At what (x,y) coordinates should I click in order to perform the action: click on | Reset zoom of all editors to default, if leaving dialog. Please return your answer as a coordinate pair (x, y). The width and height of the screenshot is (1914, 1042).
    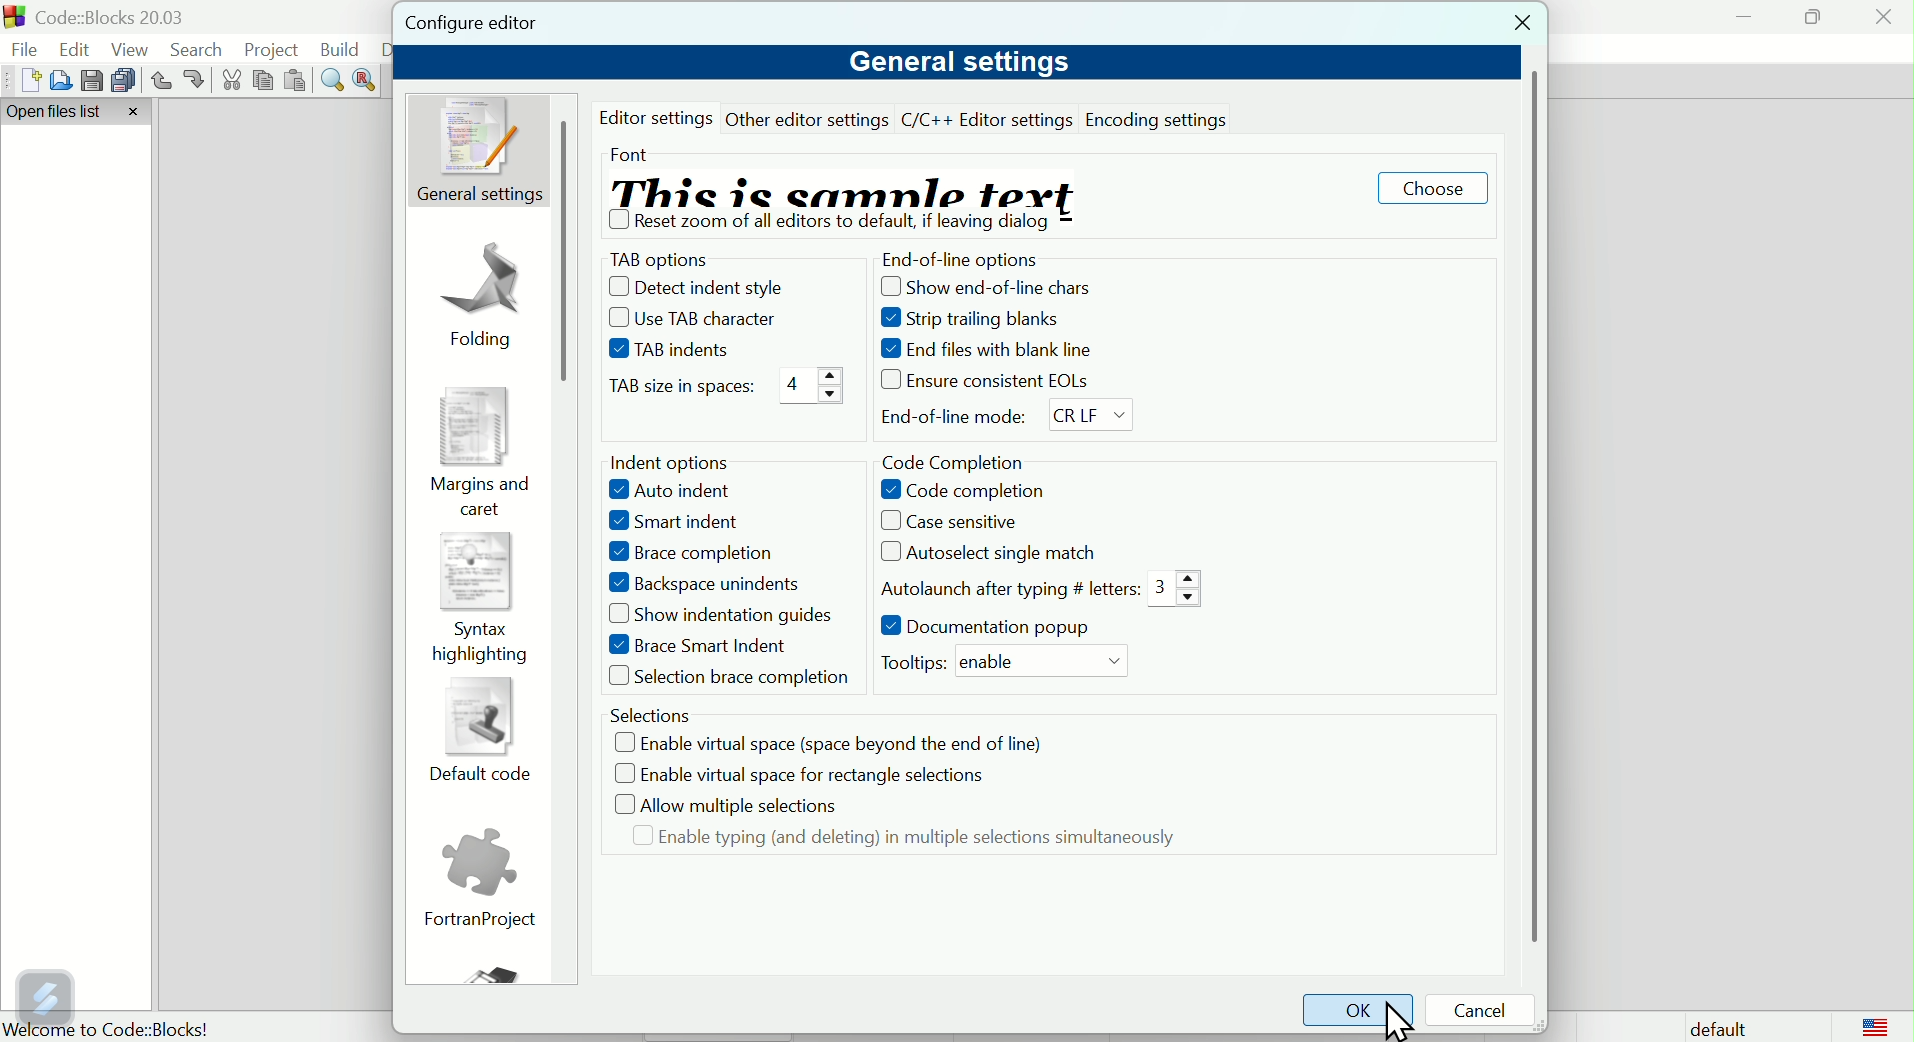
    Looking at the image, I should click on (829, 225).